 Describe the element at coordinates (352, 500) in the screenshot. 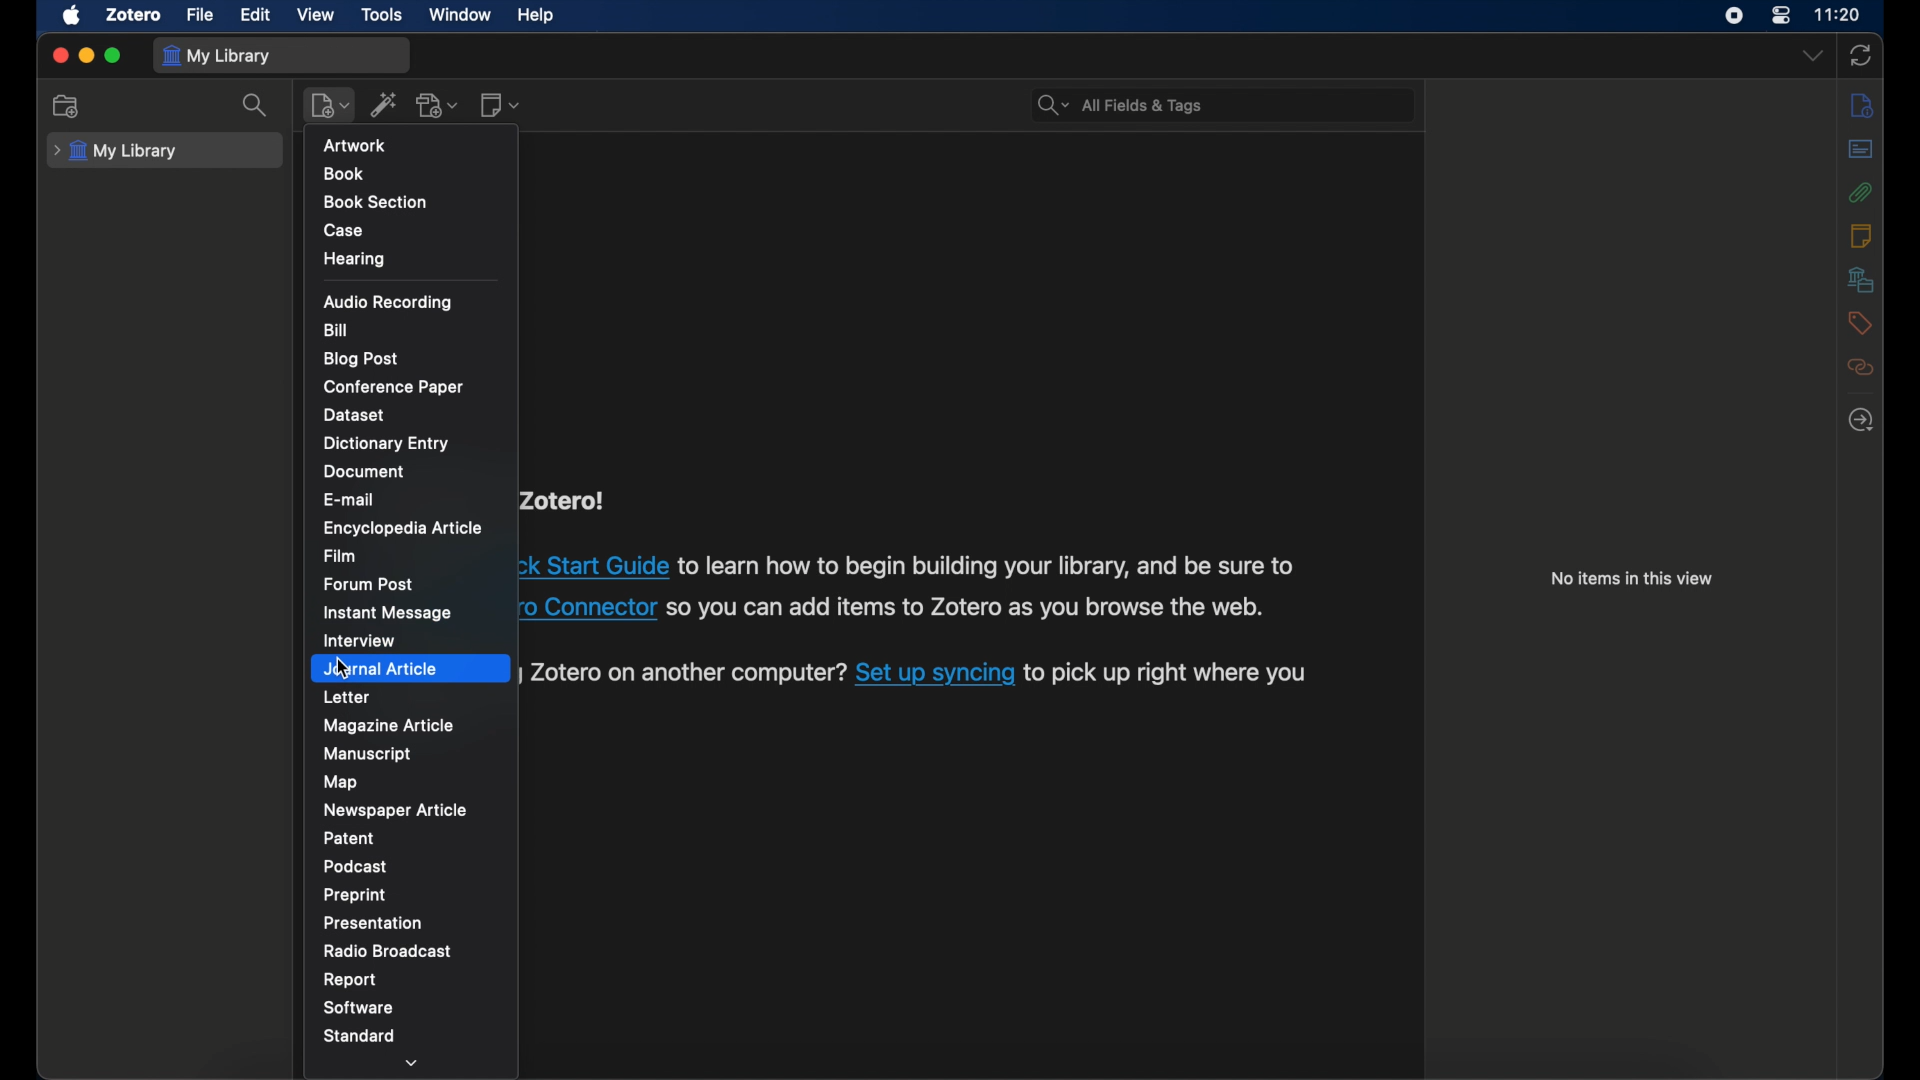

I see `e-mail` at that location.